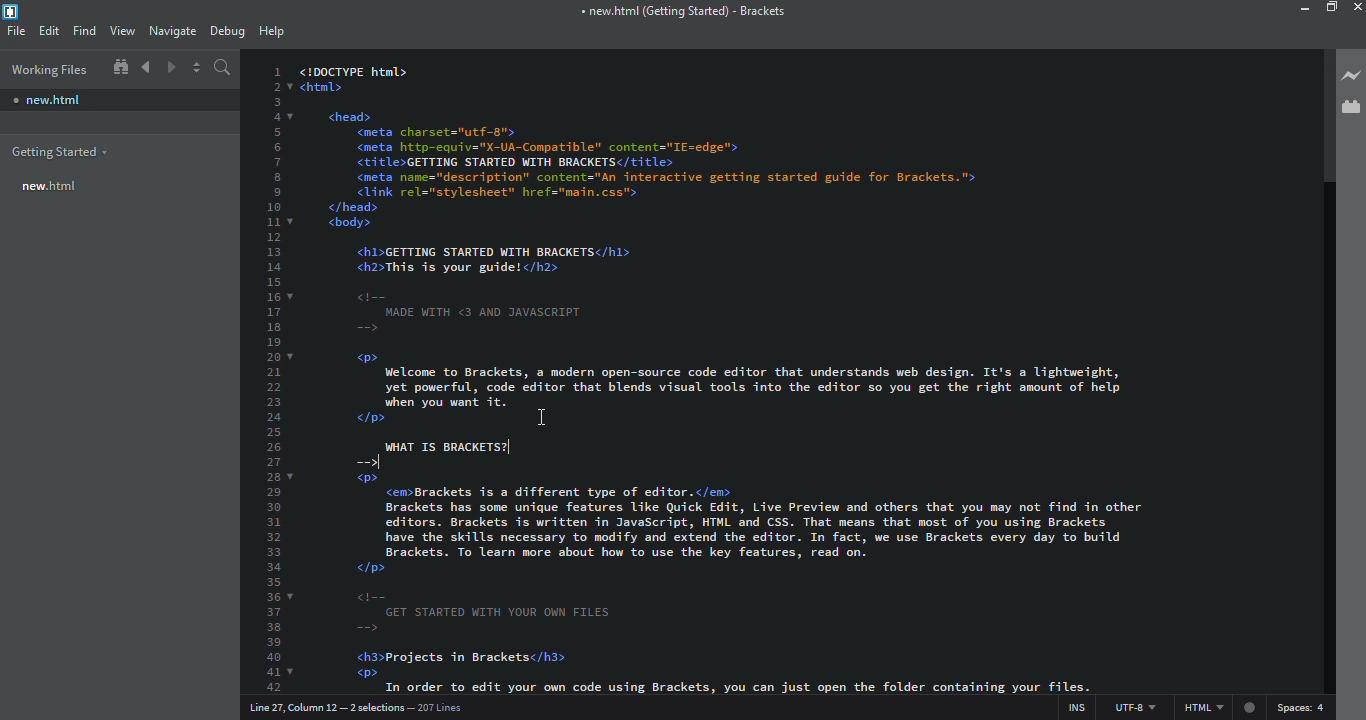 The height and width of the screenshot is (720, 1366). I want to click on show in file tree, so click(121, 67).